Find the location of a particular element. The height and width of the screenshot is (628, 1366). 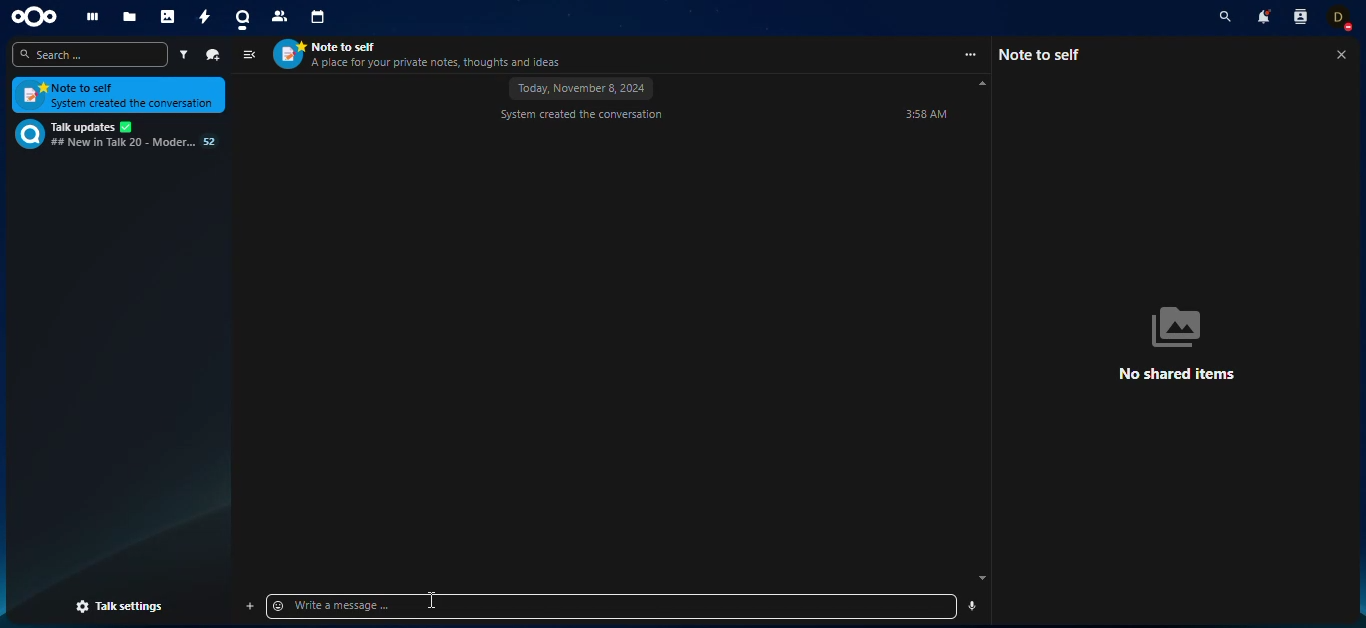

emoji is located at coordinates (280, 606).